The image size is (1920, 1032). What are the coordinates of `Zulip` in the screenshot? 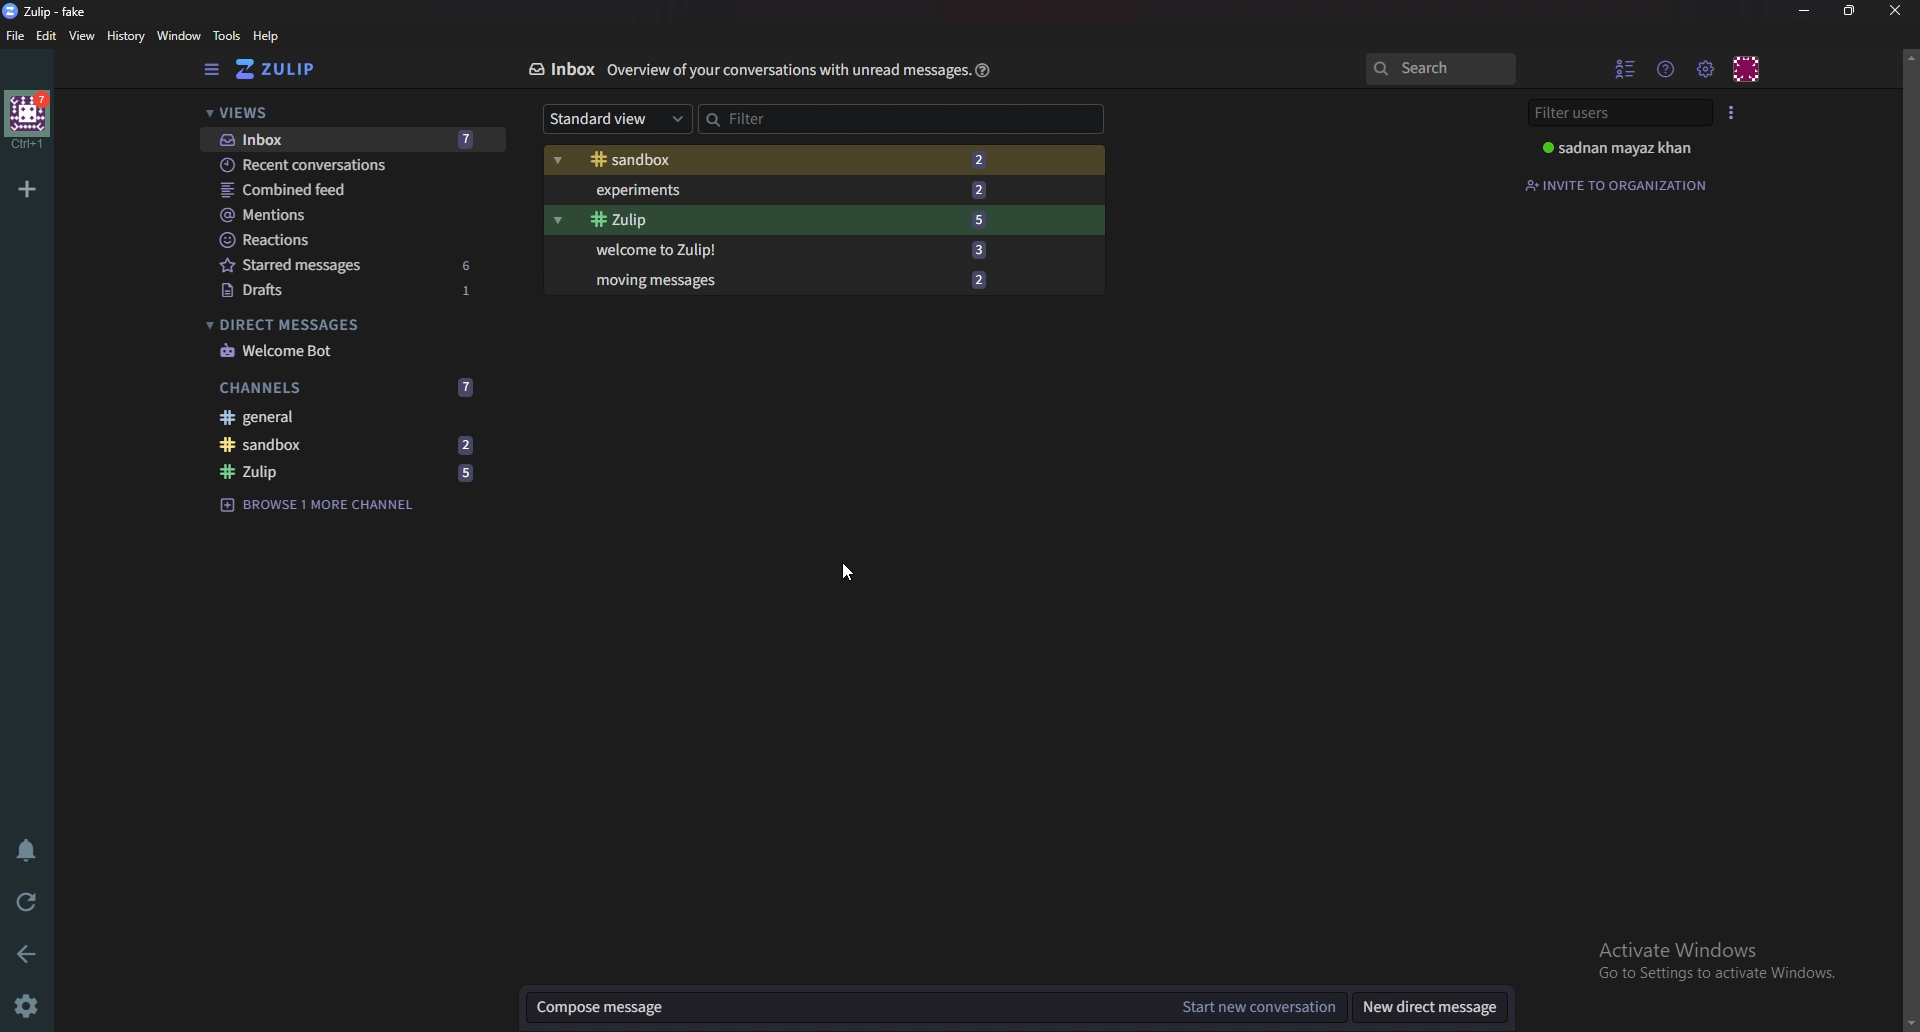 It's located at (787, 220).